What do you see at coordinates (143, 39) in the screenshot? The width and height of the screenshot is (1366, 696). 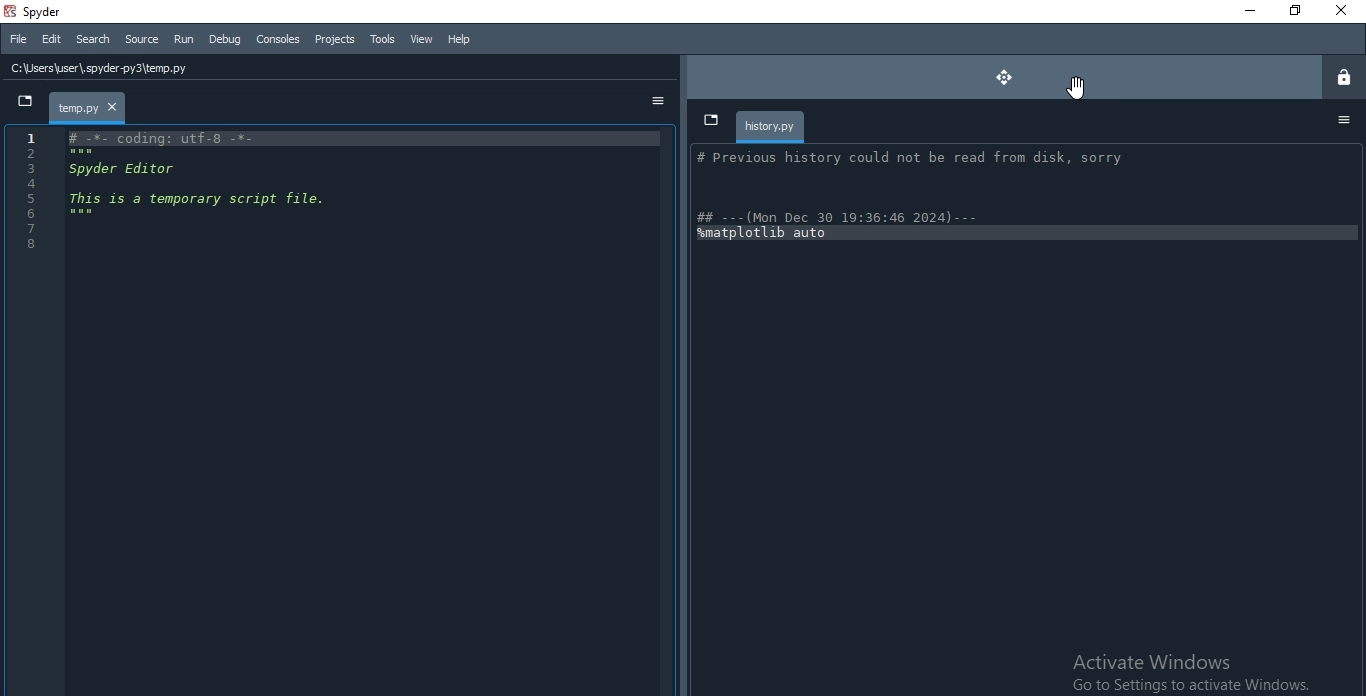 I see `Source` at bounding box center [143, 39].